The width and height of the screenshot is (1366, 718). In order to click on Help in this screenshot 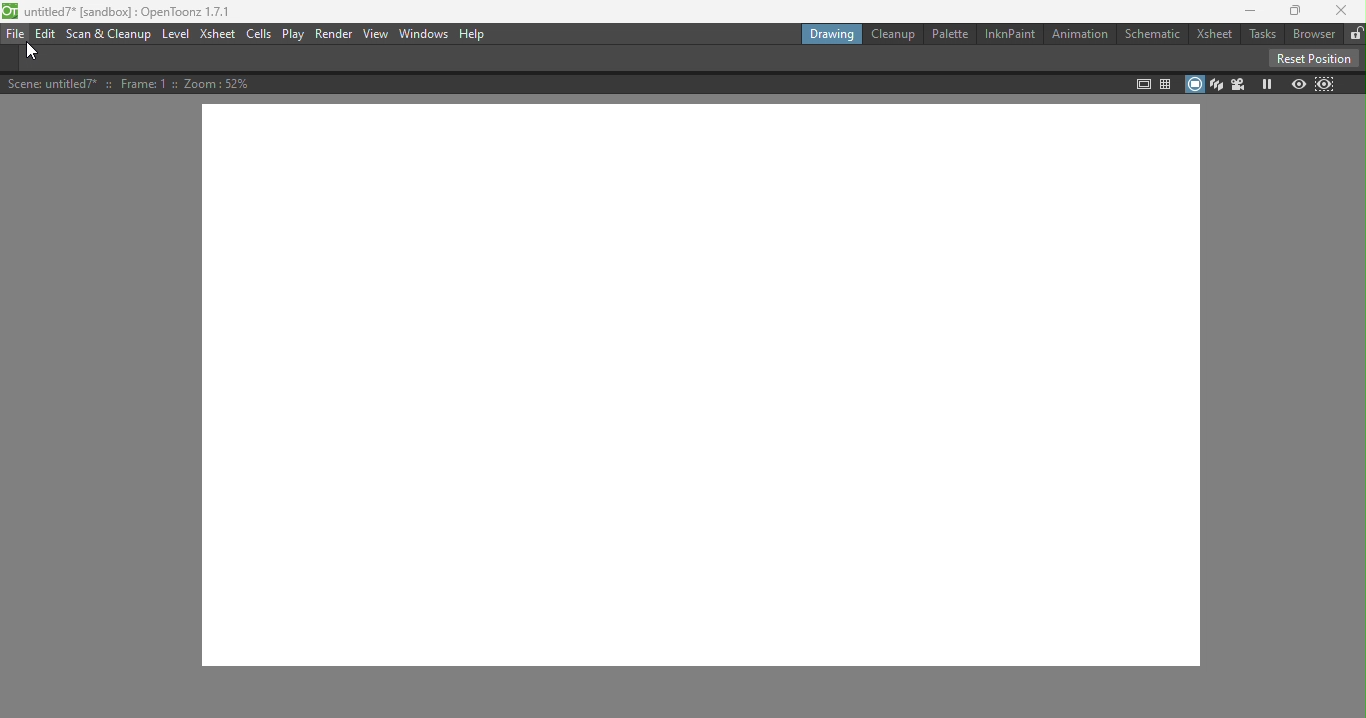, I will do `click(472, 33)`.